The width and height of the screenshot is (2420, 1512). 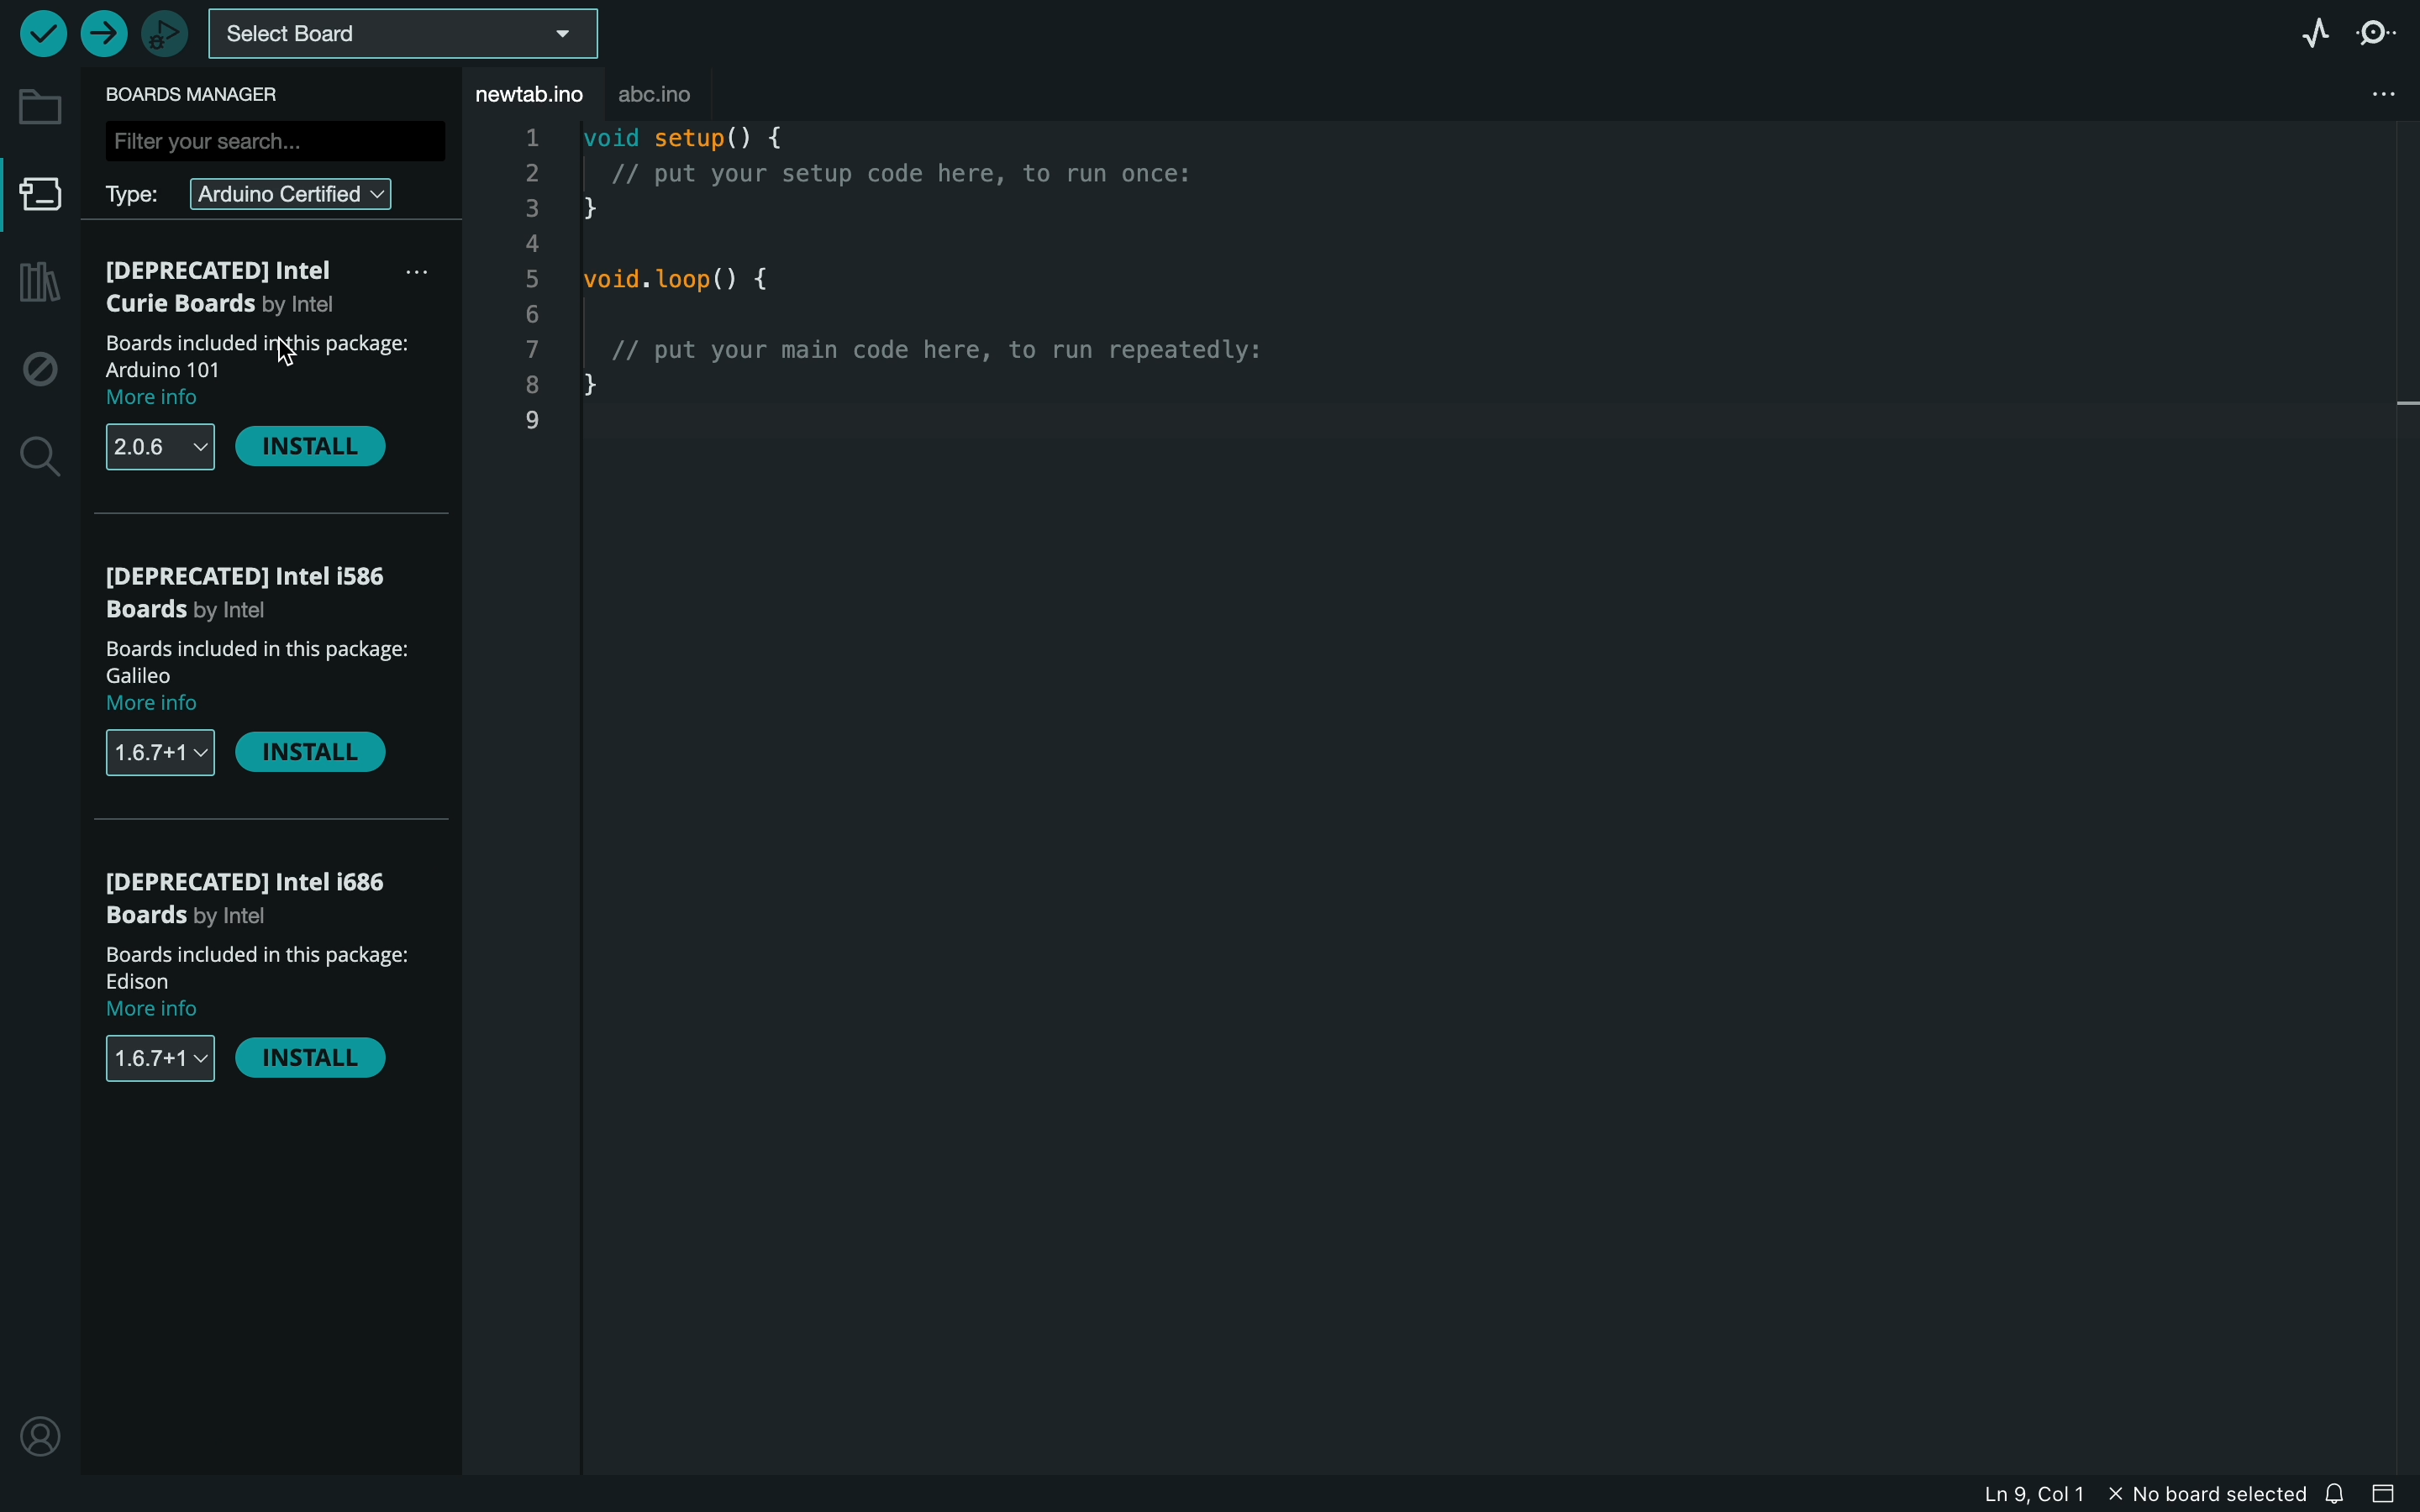 I want to click on close slide bar, so click(x=2390, y=1494).